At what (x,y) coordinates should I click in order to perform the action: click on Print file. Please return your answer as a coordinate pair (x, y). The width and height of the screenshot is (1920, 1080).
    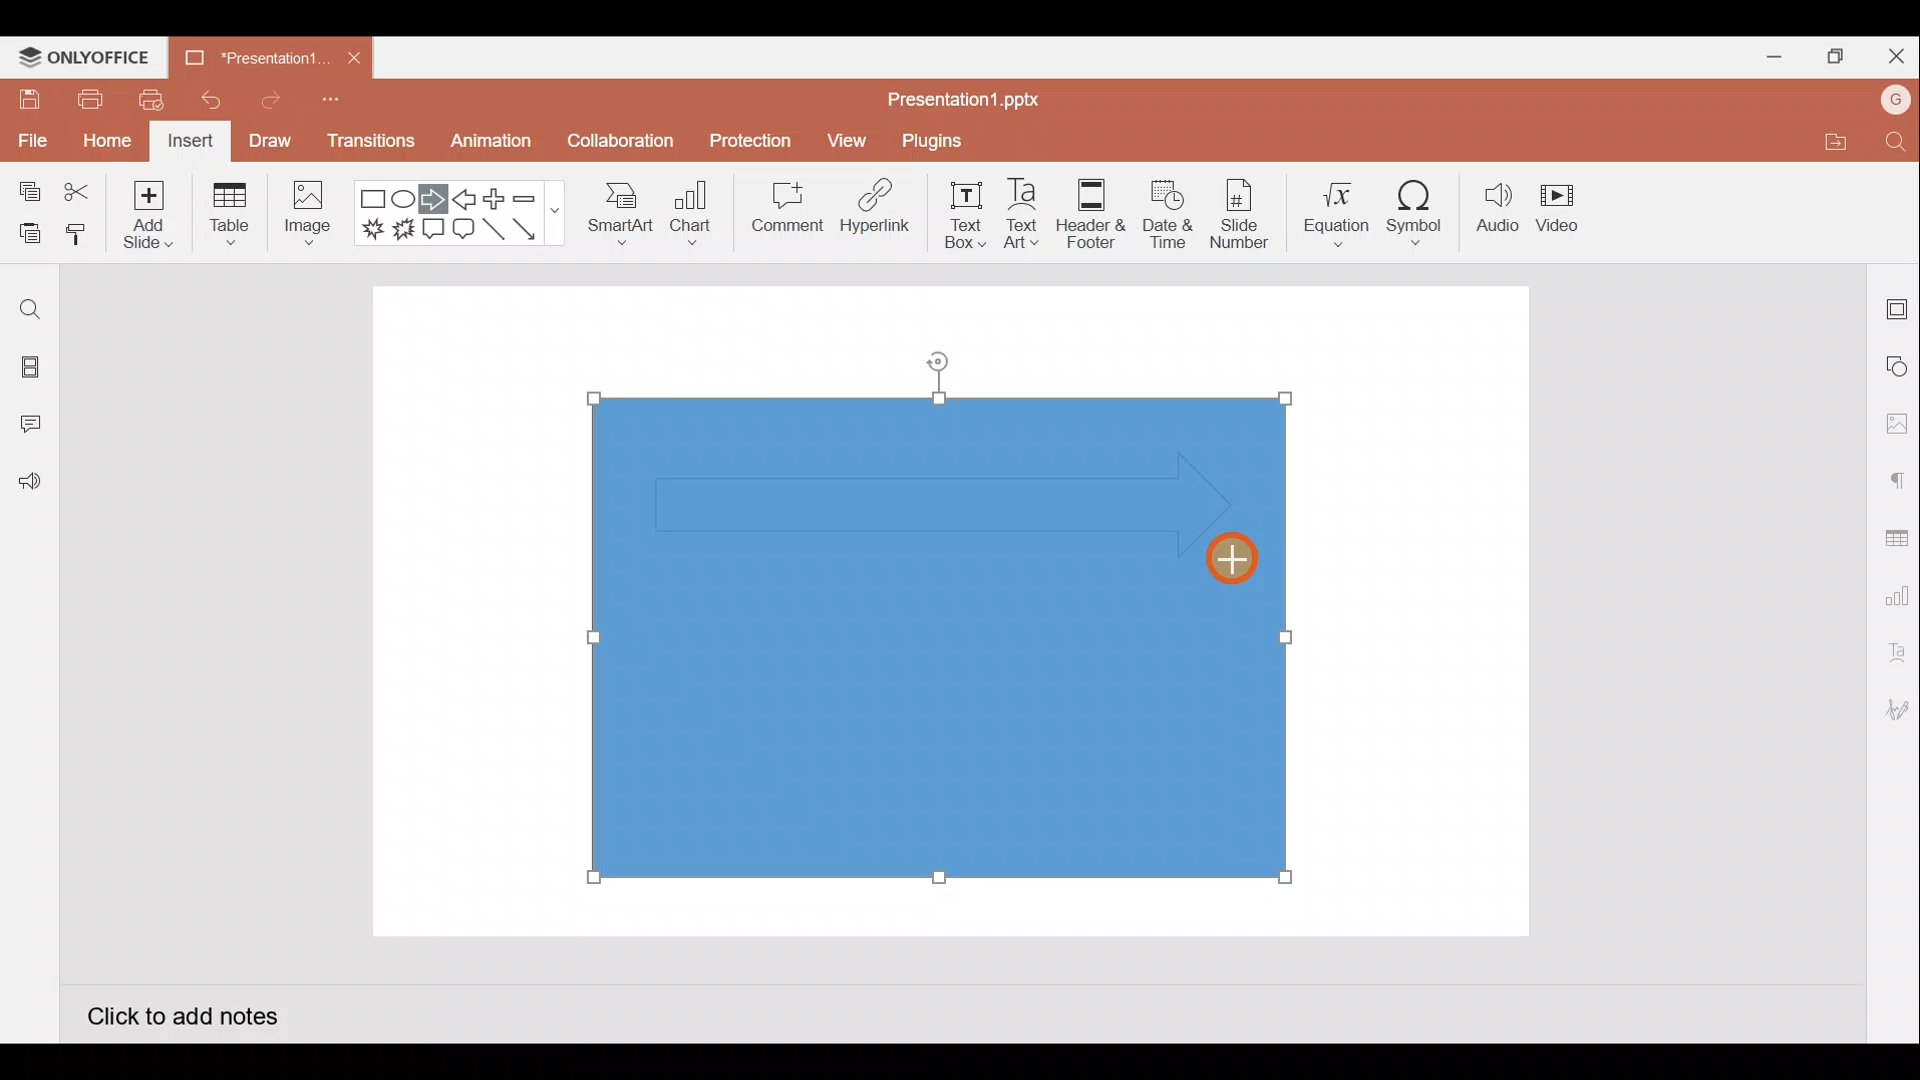
    Looking at the image, I should click on (88, 98).